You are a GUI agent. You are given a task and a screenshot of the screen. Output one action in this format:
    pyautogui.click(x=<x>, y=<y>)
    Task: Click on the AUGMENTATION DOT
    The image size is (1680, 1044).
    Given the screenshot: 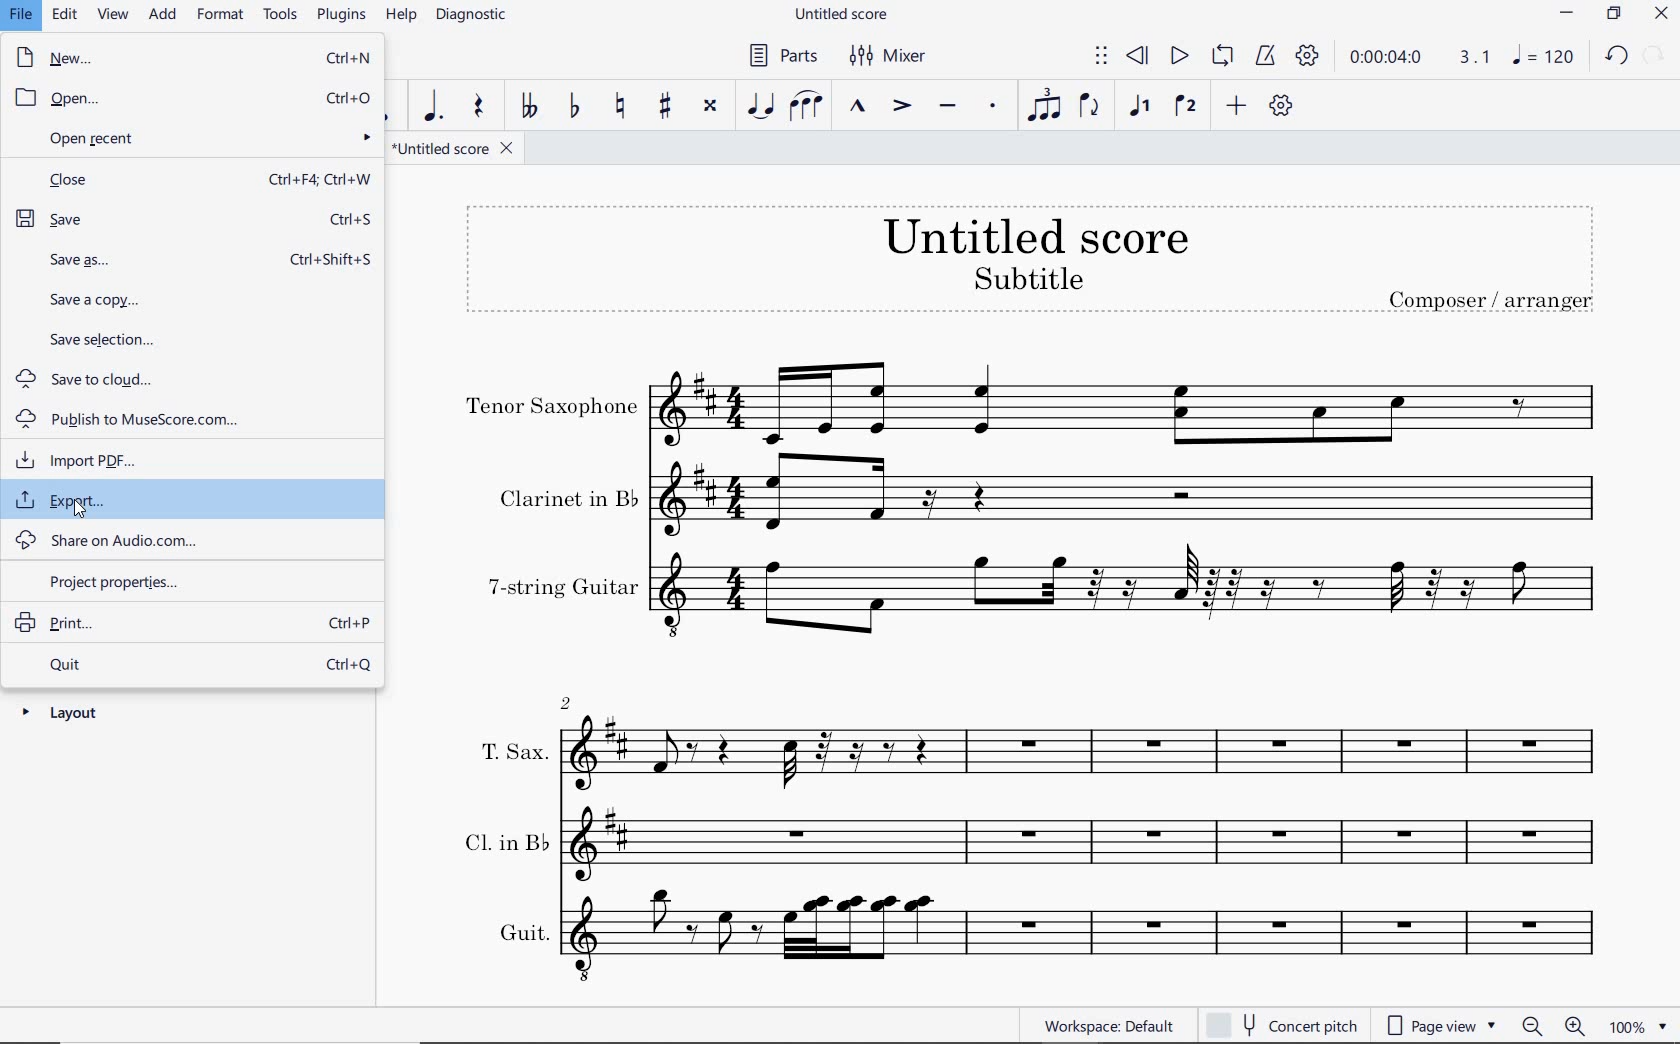 What is the action you would take?
    pyautogui.click(x=433, y=109)
    